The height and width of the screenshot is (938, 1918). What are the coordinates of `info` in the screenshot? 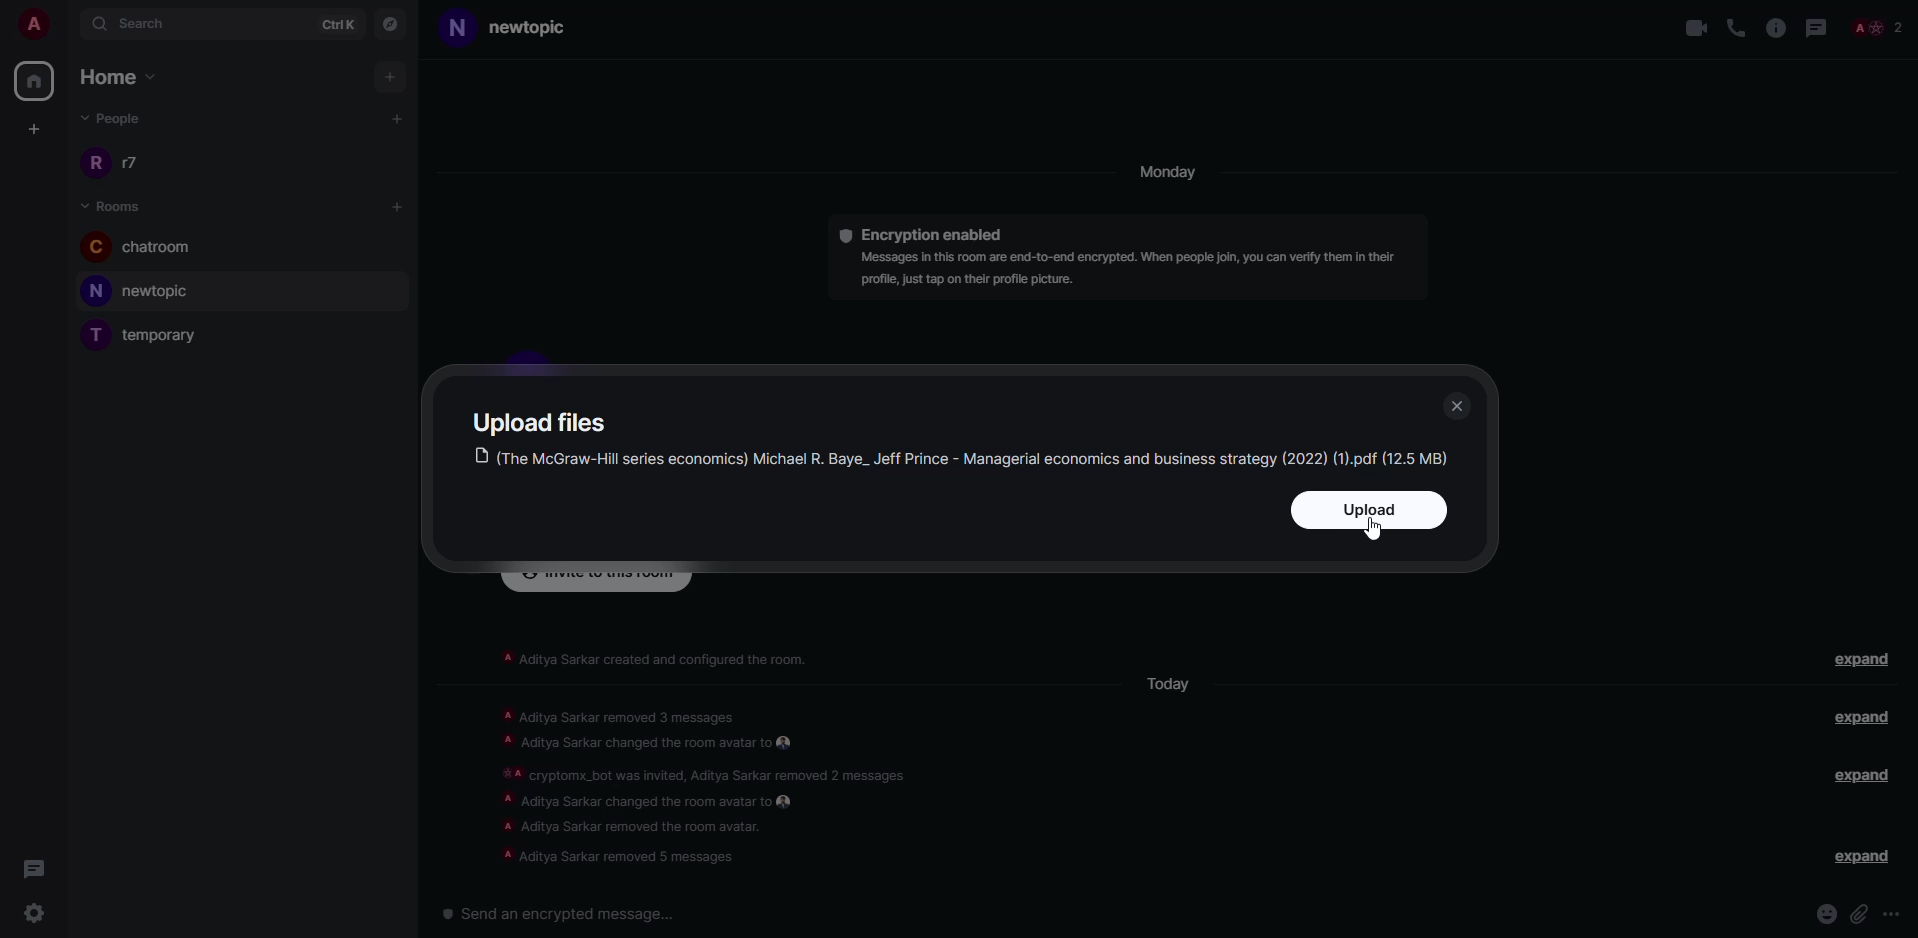 It's located at (1136, 267).